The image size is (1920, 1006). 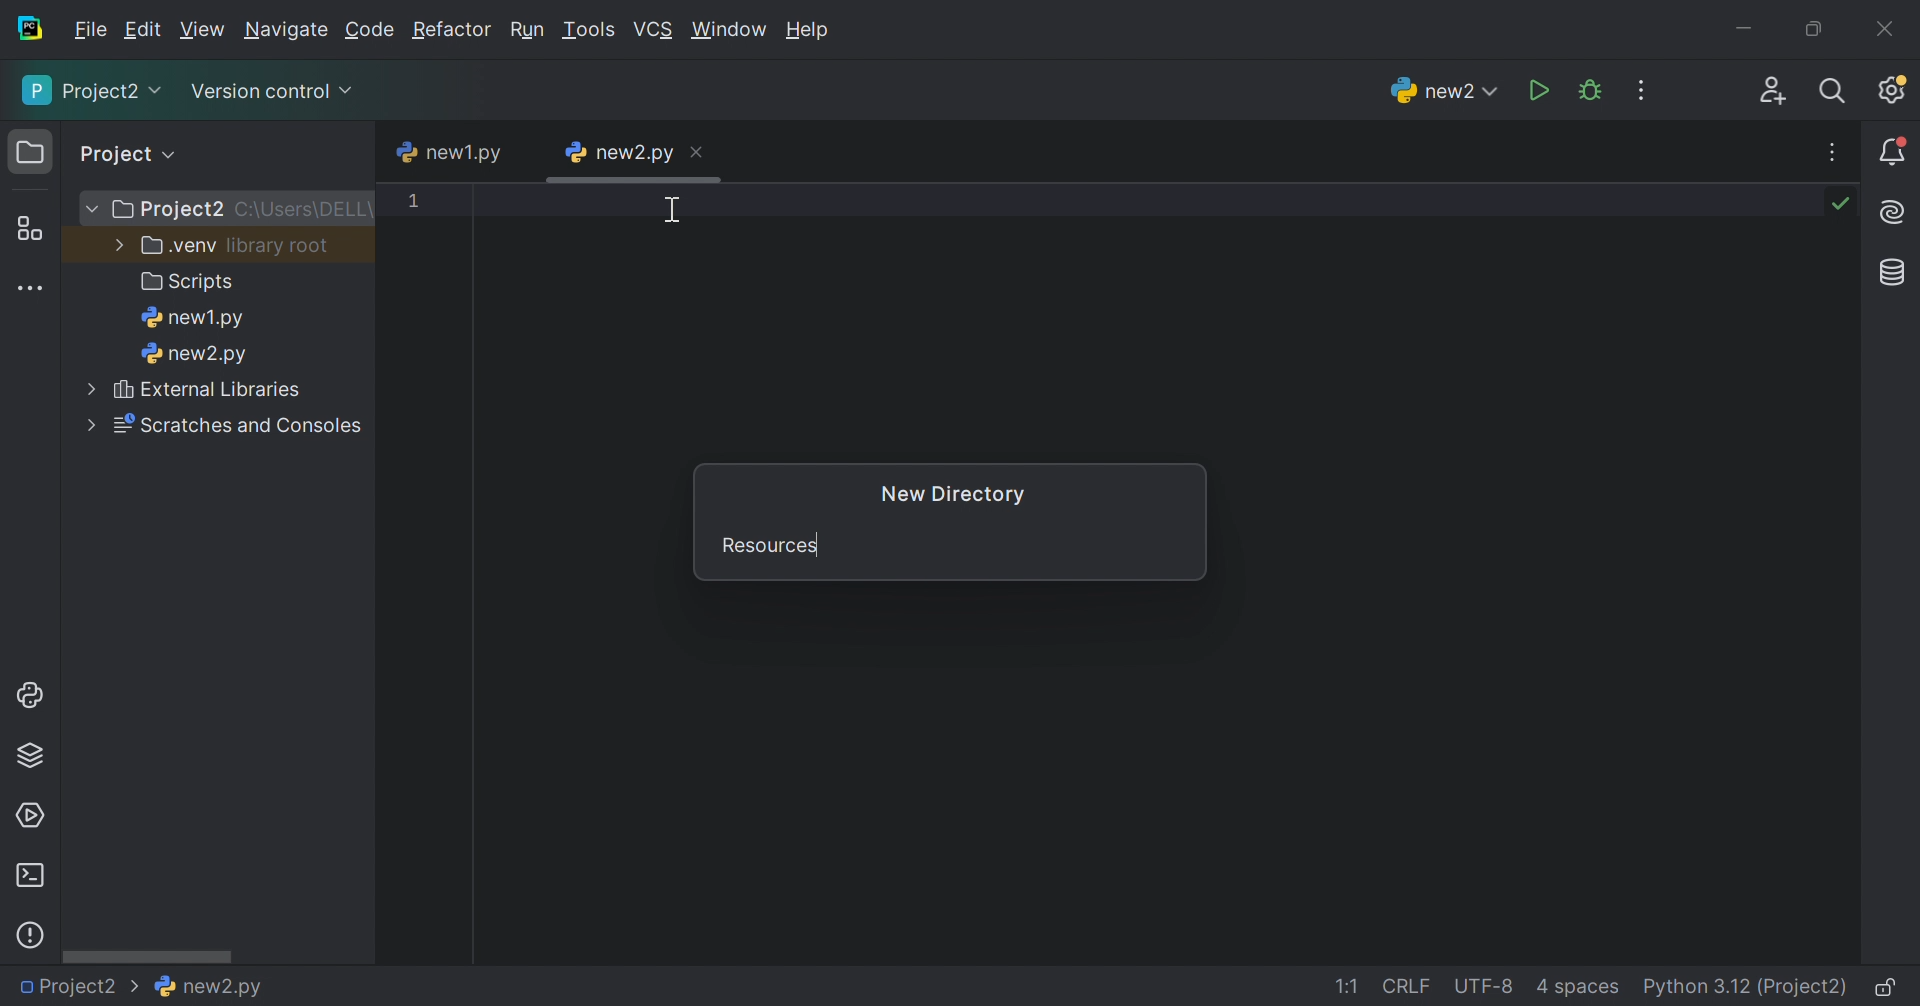 What do you see at coordinates (729, 29) in the screenshot?
I see `Window` at bounding box center [729, 29].